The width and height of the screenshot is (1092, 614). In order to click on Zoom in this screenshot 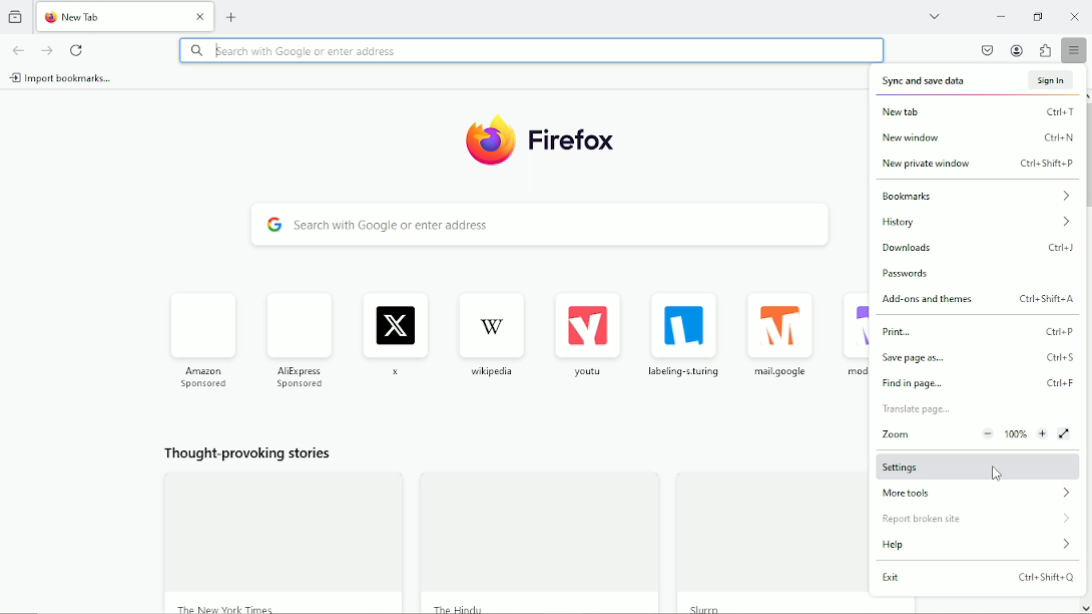, I will do `click(964, 434)`.